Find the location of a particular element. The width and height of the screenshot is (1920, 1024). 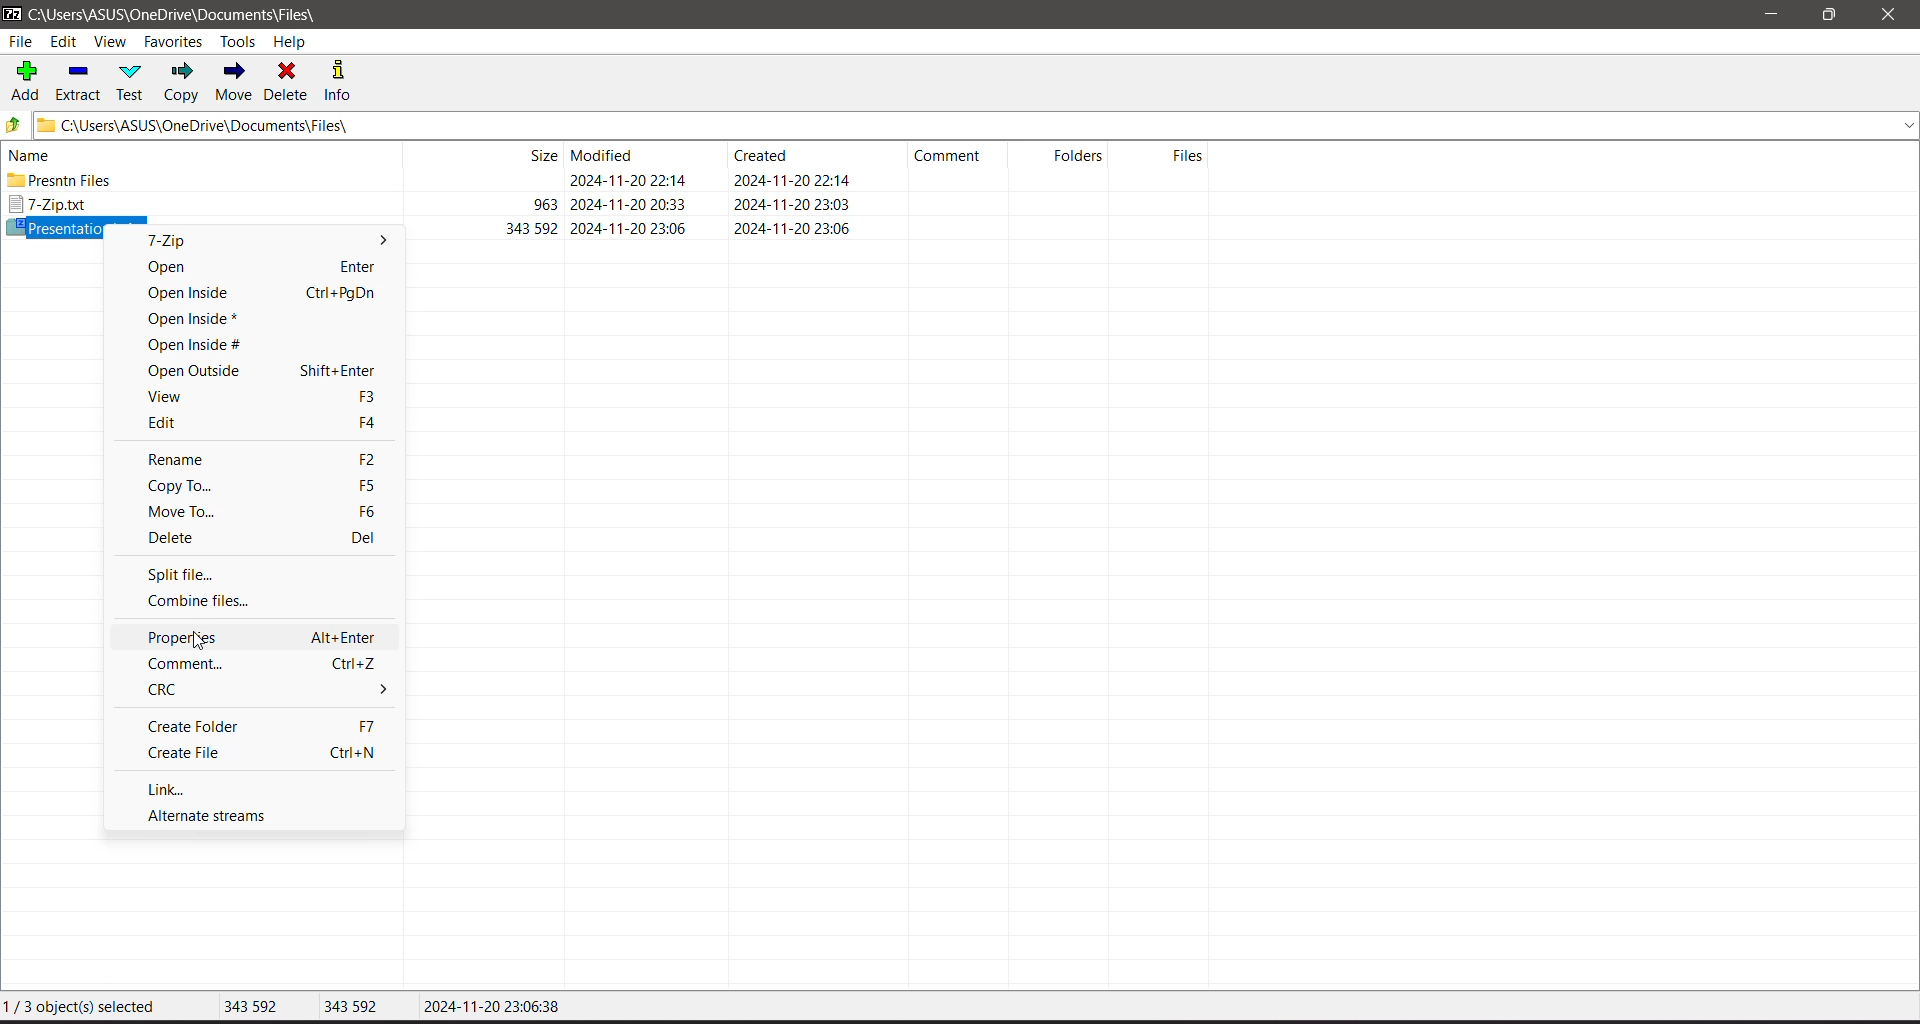

Create file is located at coordinates (258, 755).